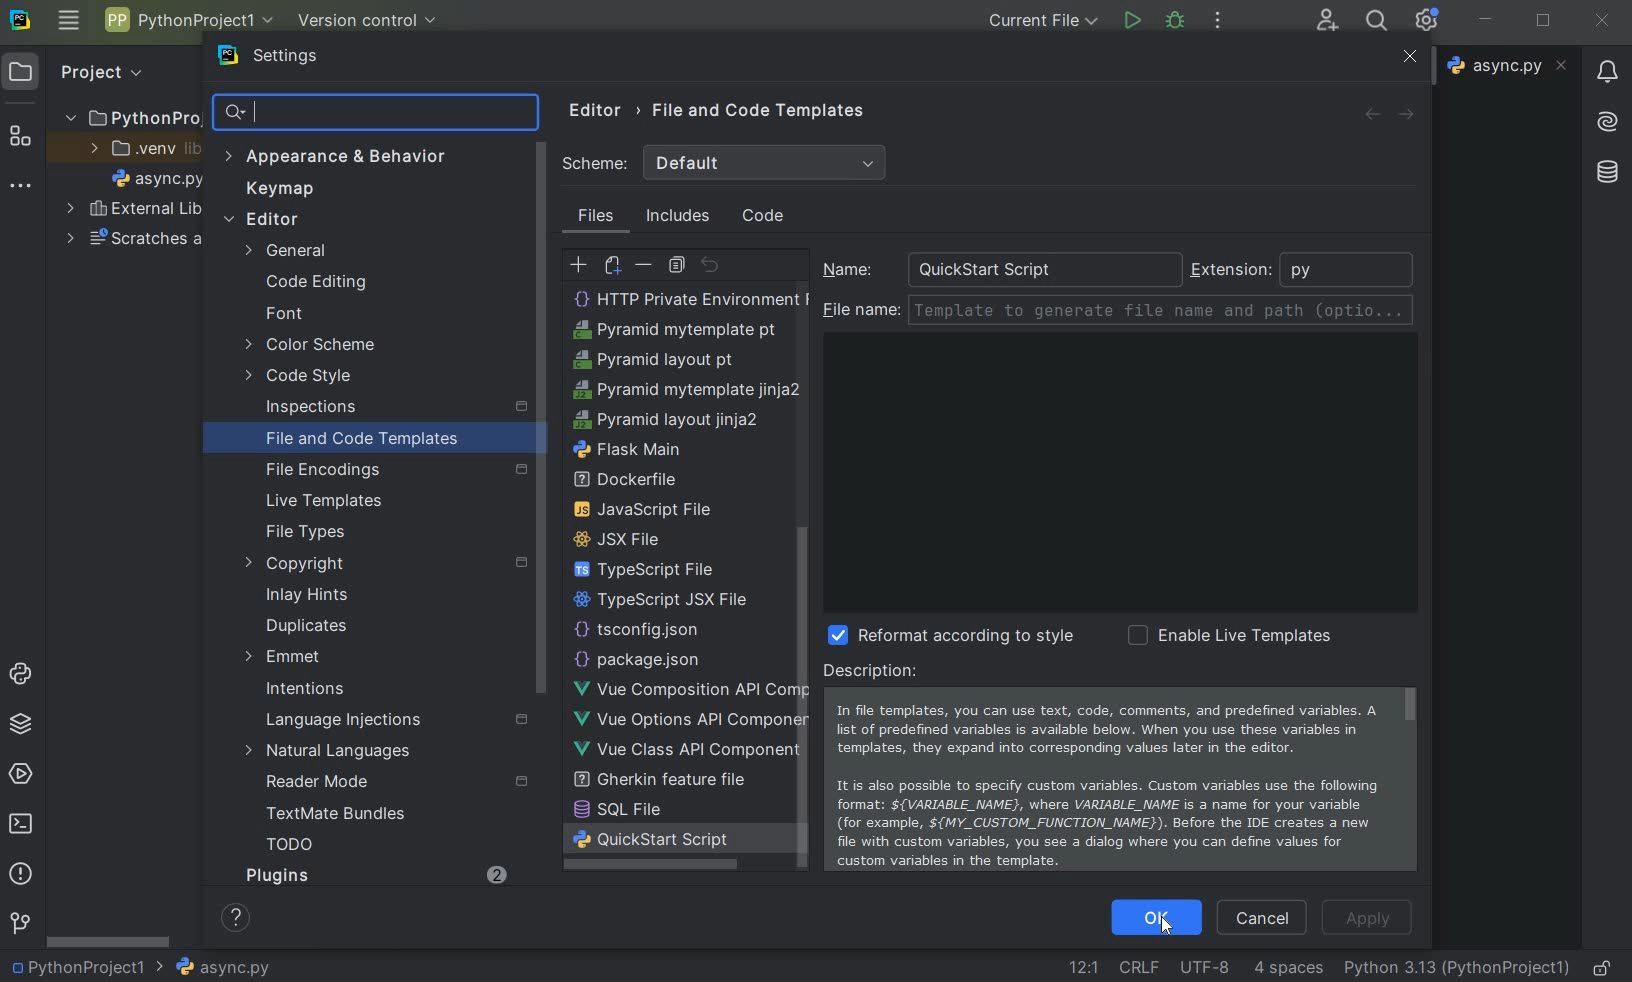  Describe the element at coordinates (401, 785) in the screenshot. I see `reader mode` at that location.